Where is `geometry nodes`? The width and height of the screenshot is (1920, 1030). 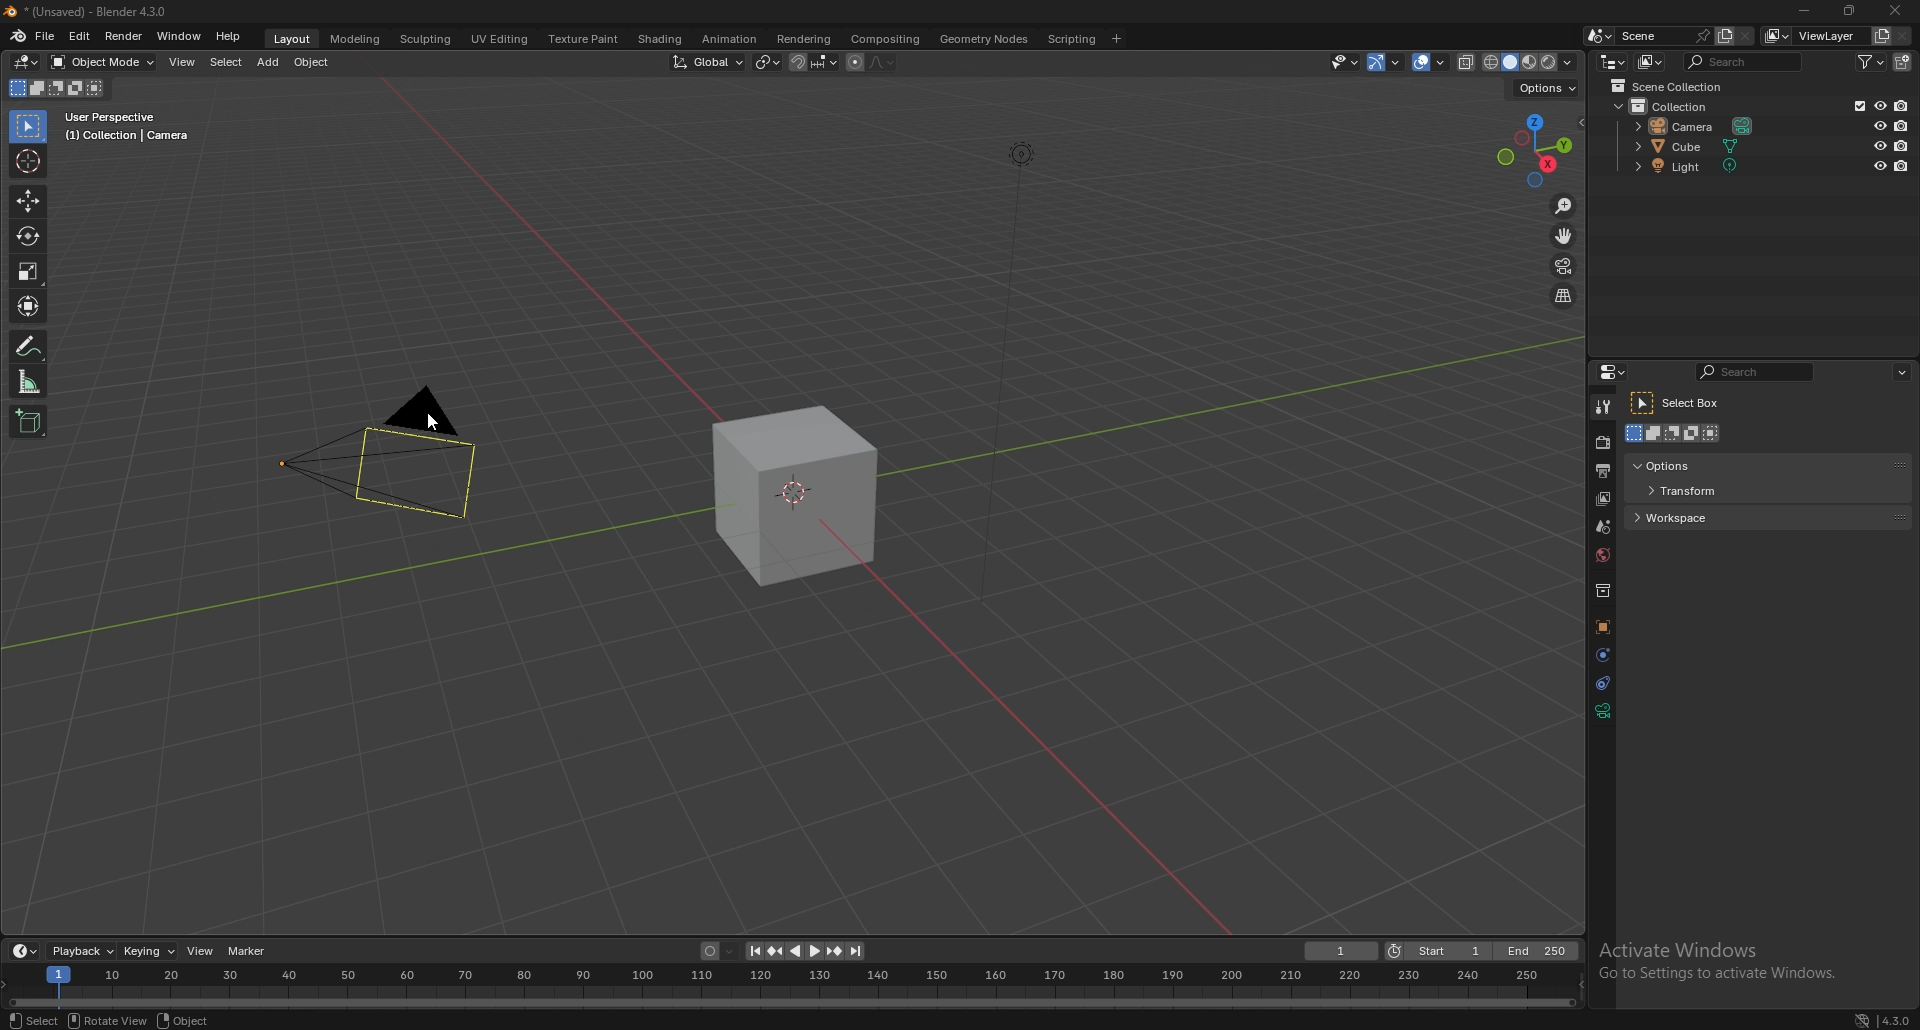 geometry nodes is located at coordinates (982, 38).